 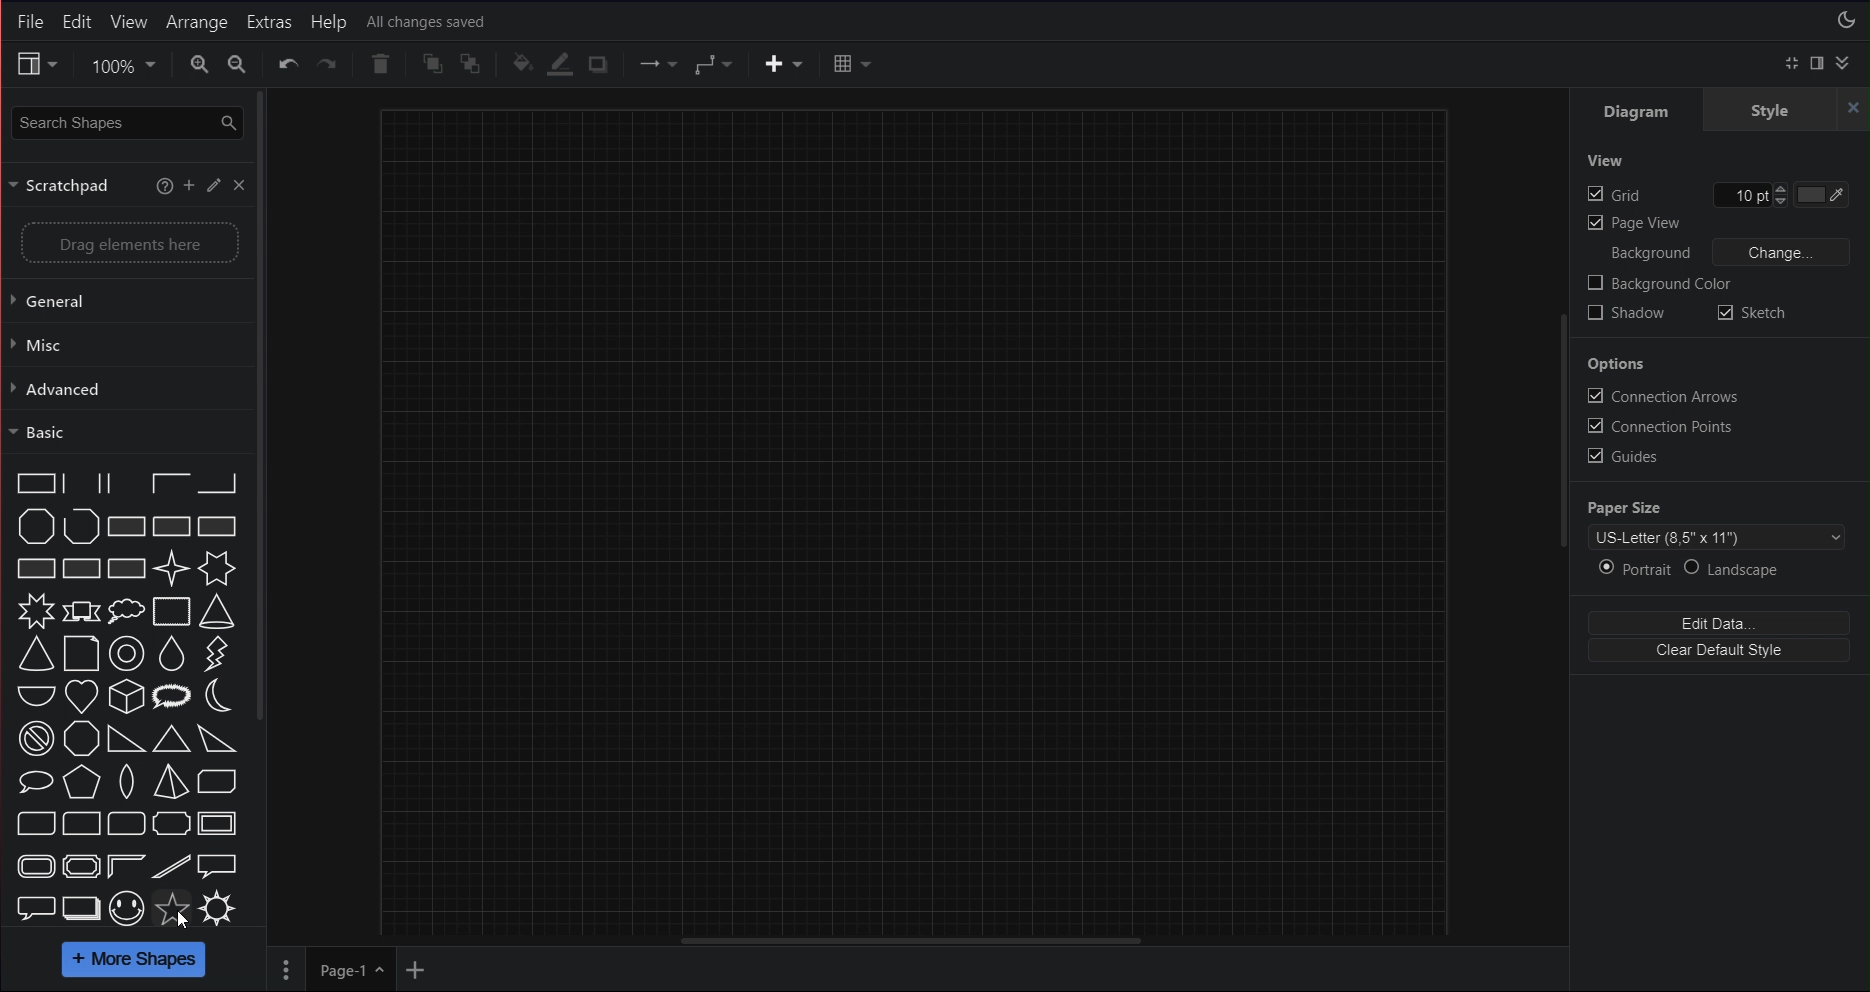 I want to click on diagonal snip rectangle, so click(x=218, y=780).